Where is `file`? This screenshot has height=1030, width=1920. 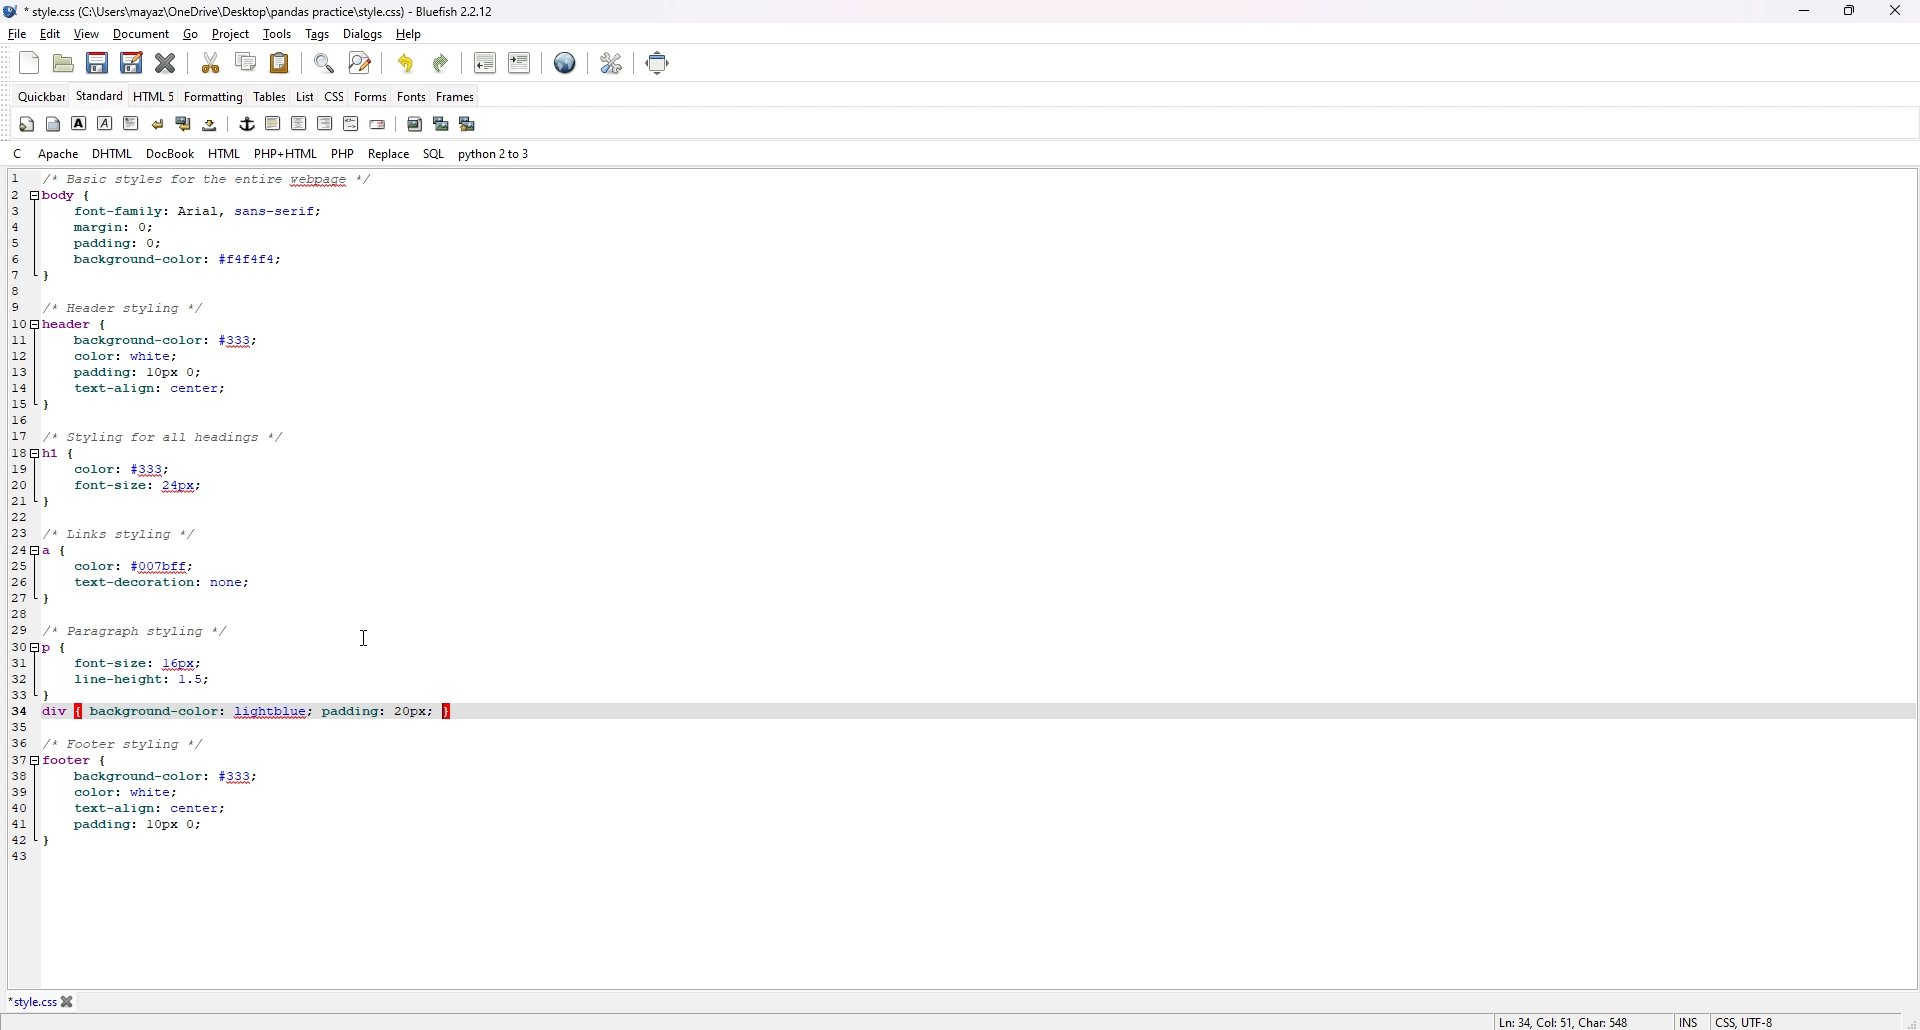
file is located at coordinates (17, 34).